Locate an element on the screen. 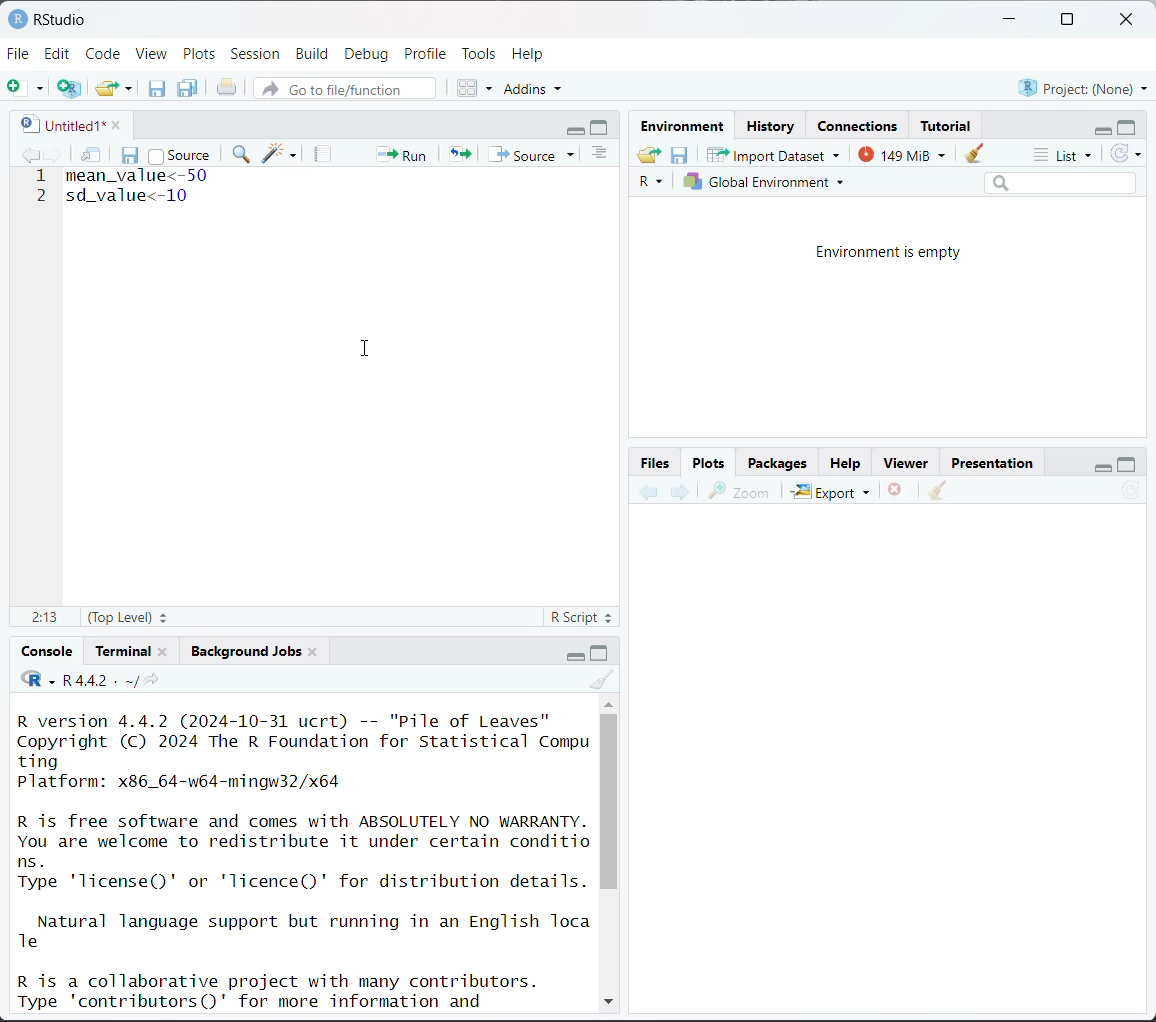  Tools is located at coordinates (479, 52).